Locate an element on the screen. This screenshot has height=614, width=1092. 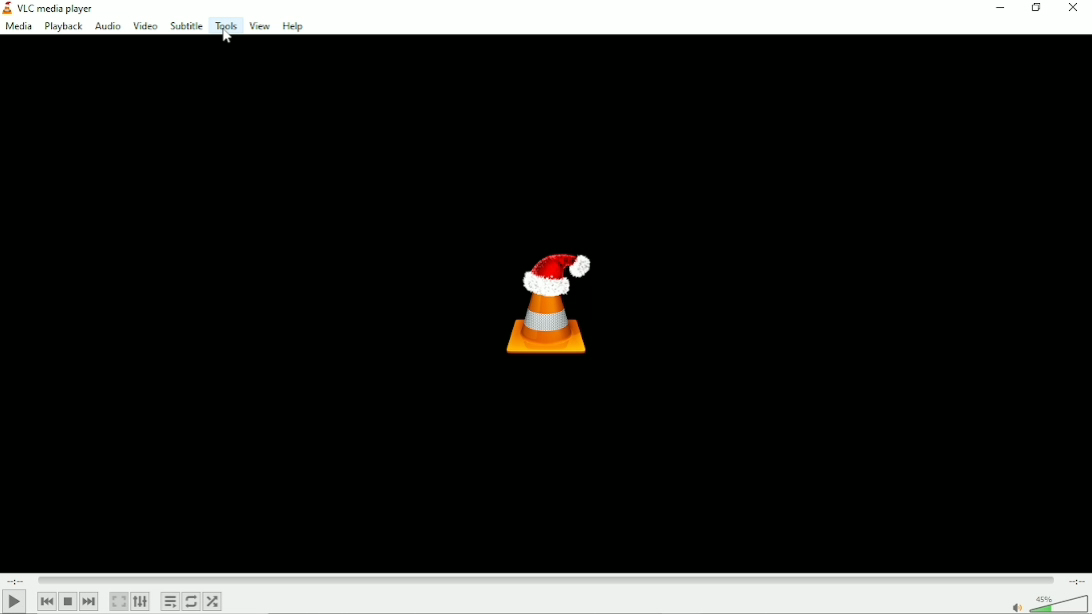
Title is located at coordinates (55, 8).